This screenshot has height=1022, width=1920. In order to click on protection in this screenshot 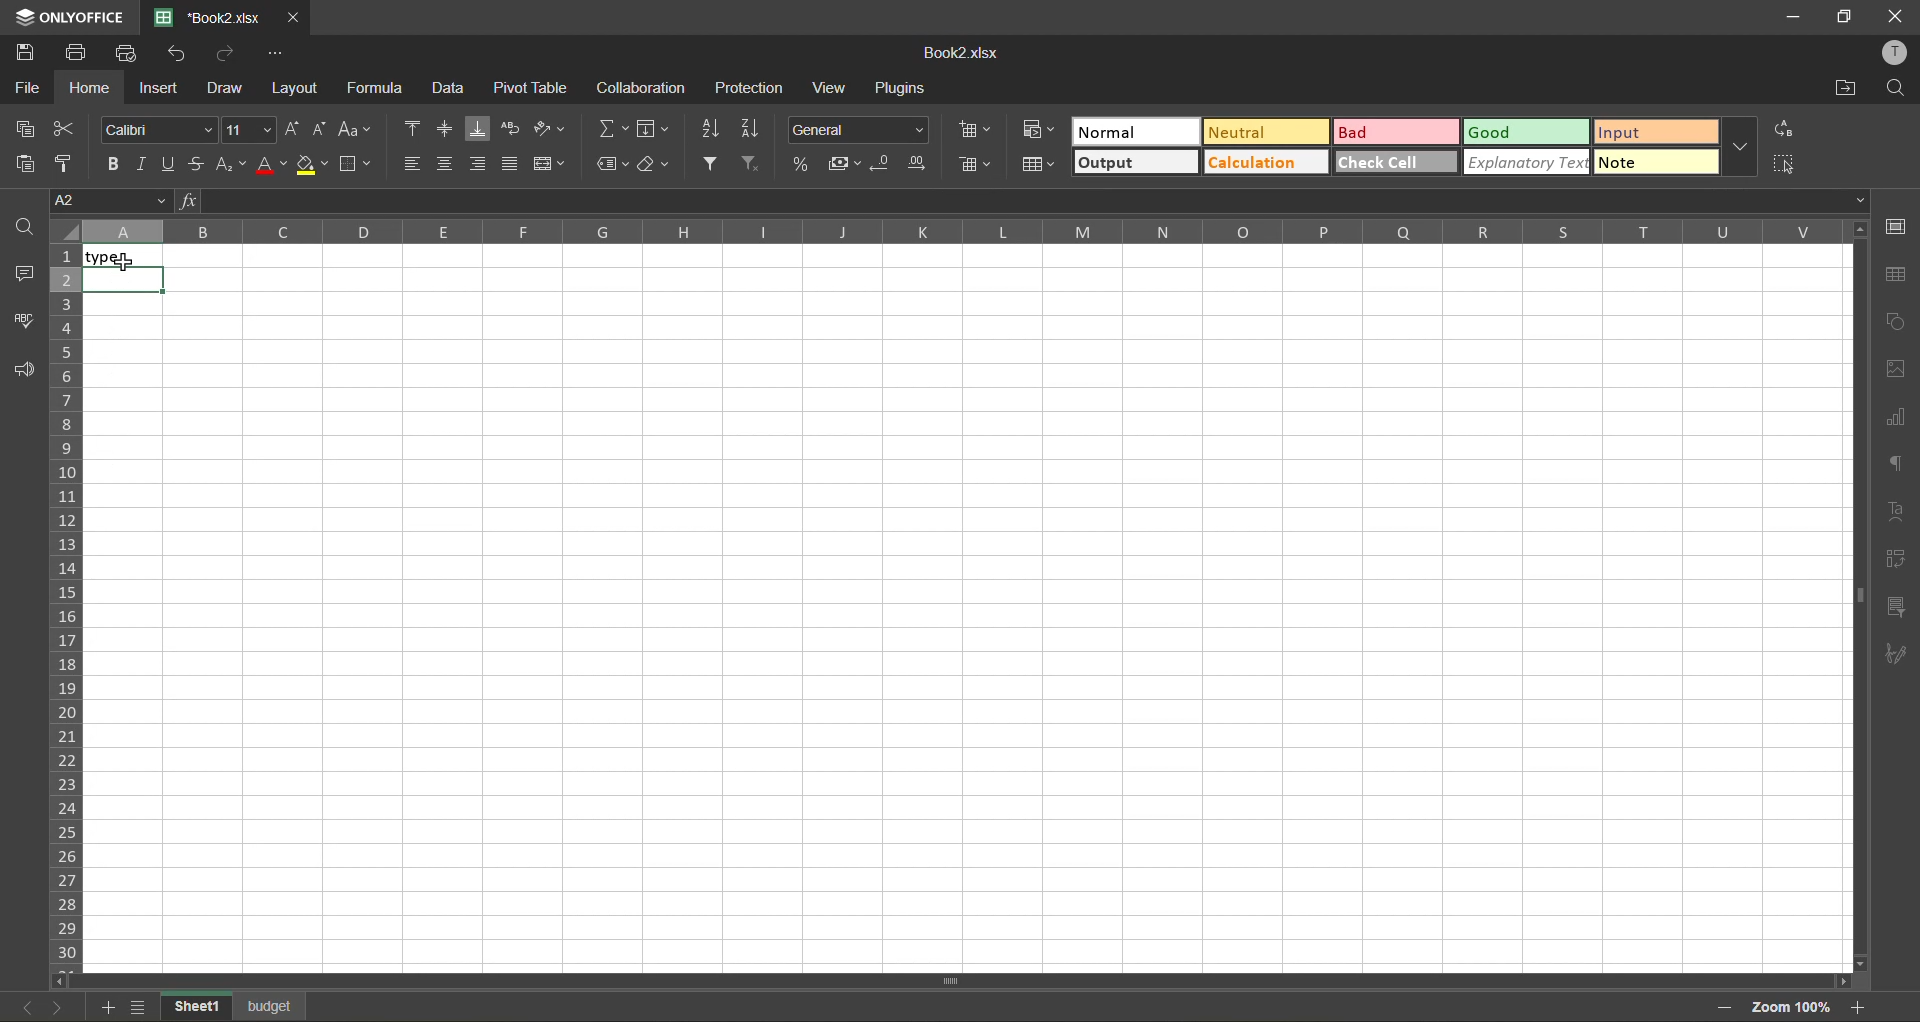, I will do `click(752, 89)`.